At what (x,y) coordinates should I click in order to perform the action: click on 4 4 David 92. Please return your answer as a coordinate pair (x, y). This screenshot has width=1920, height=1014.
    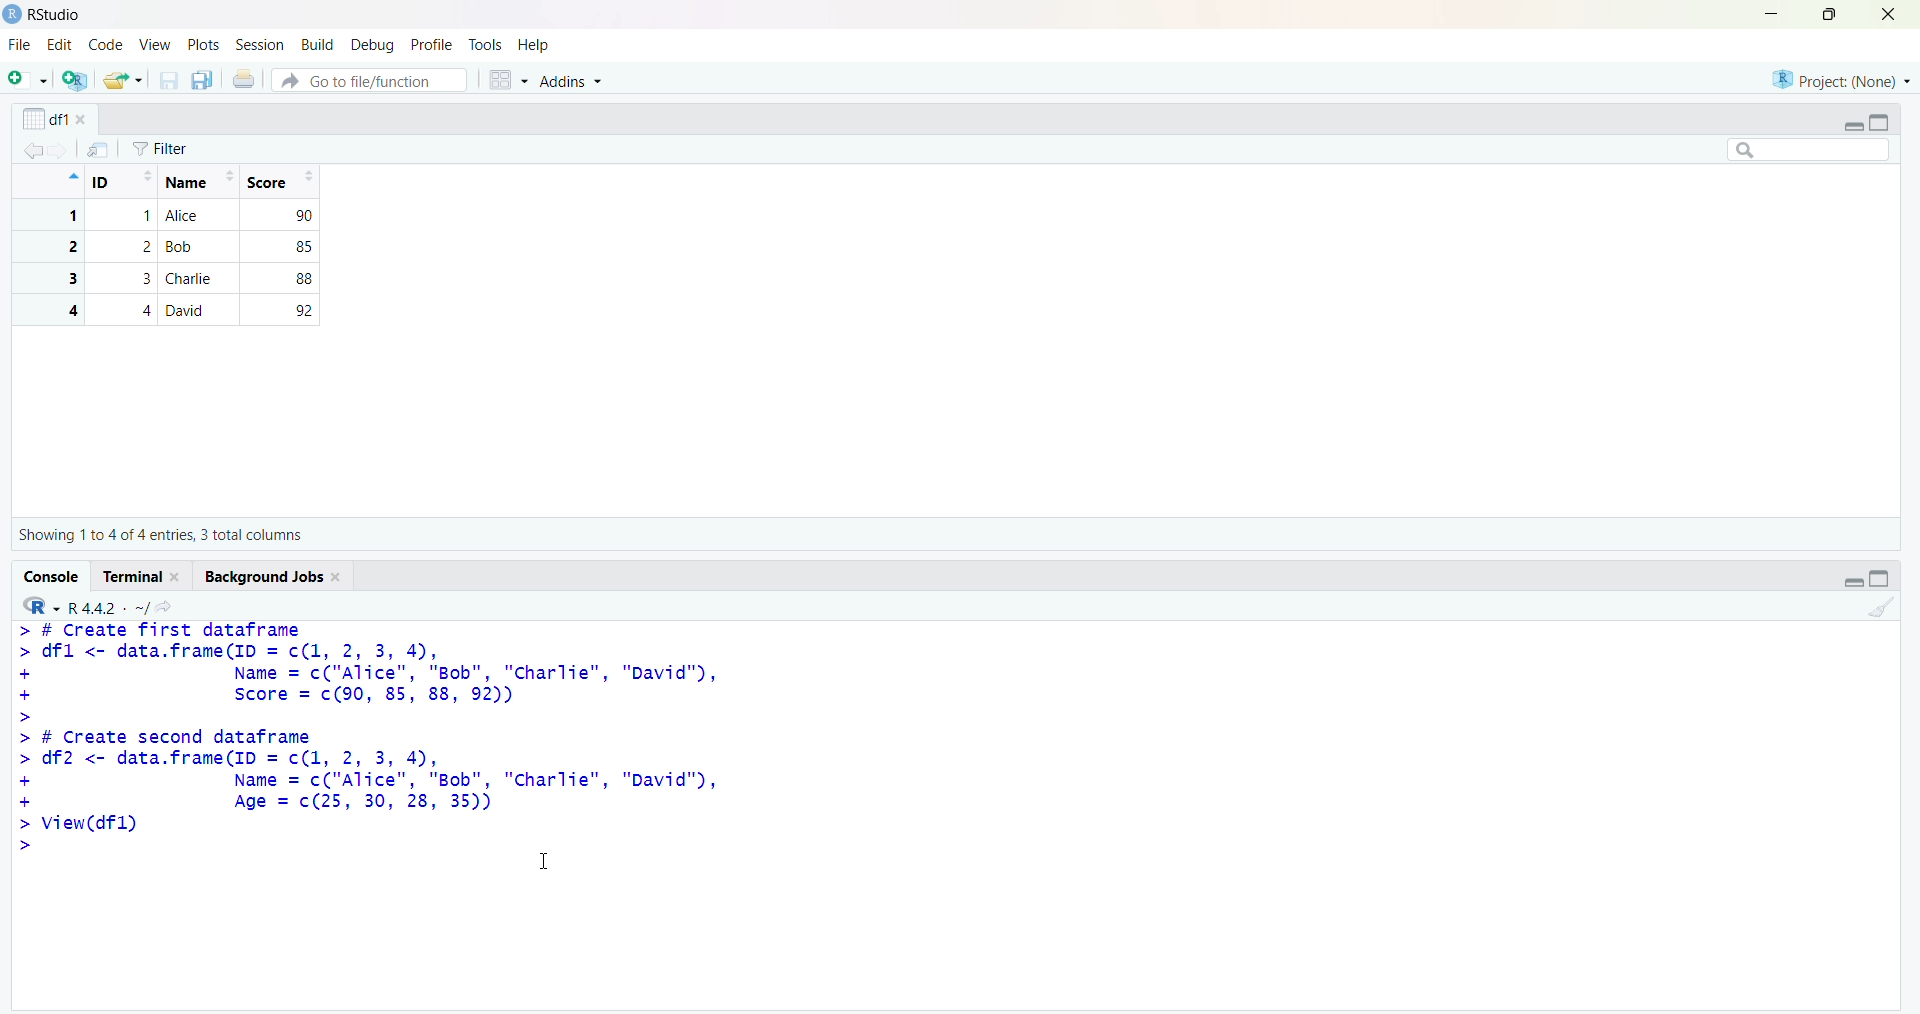
    Looking at the image, I should click on (172, 310).